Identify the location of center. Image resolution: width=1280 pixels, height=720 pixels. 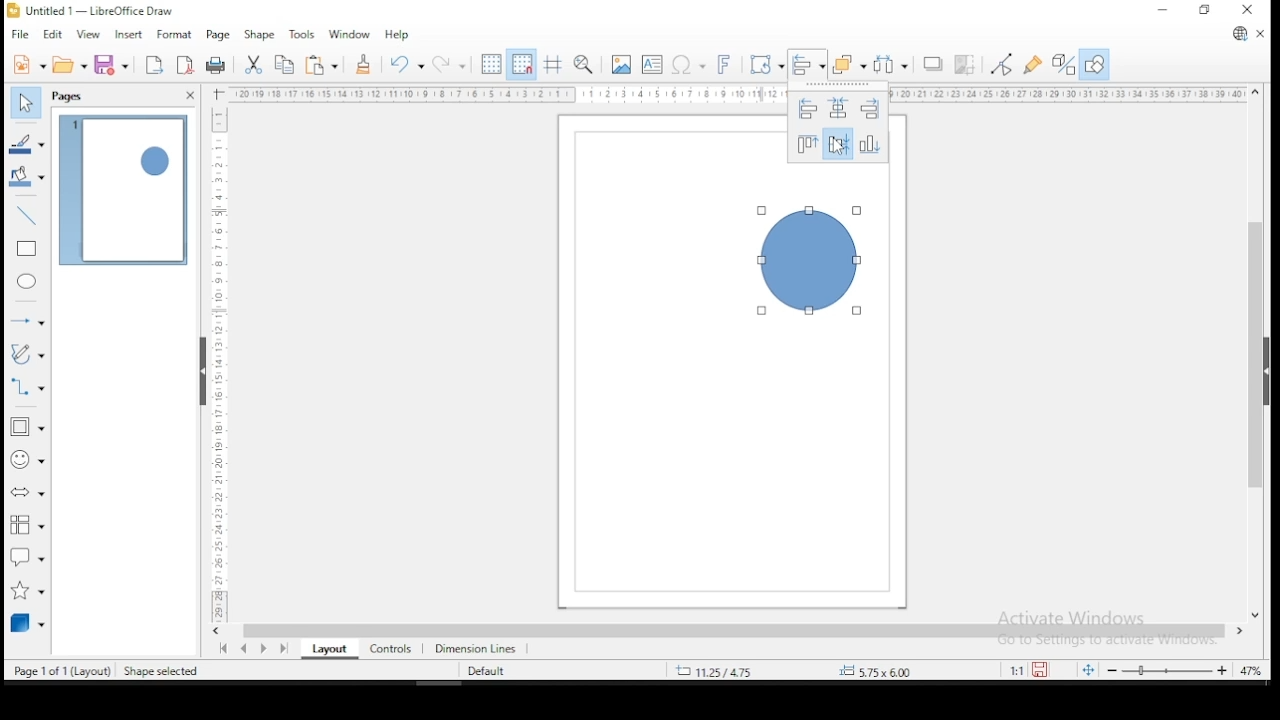
(839, 144).